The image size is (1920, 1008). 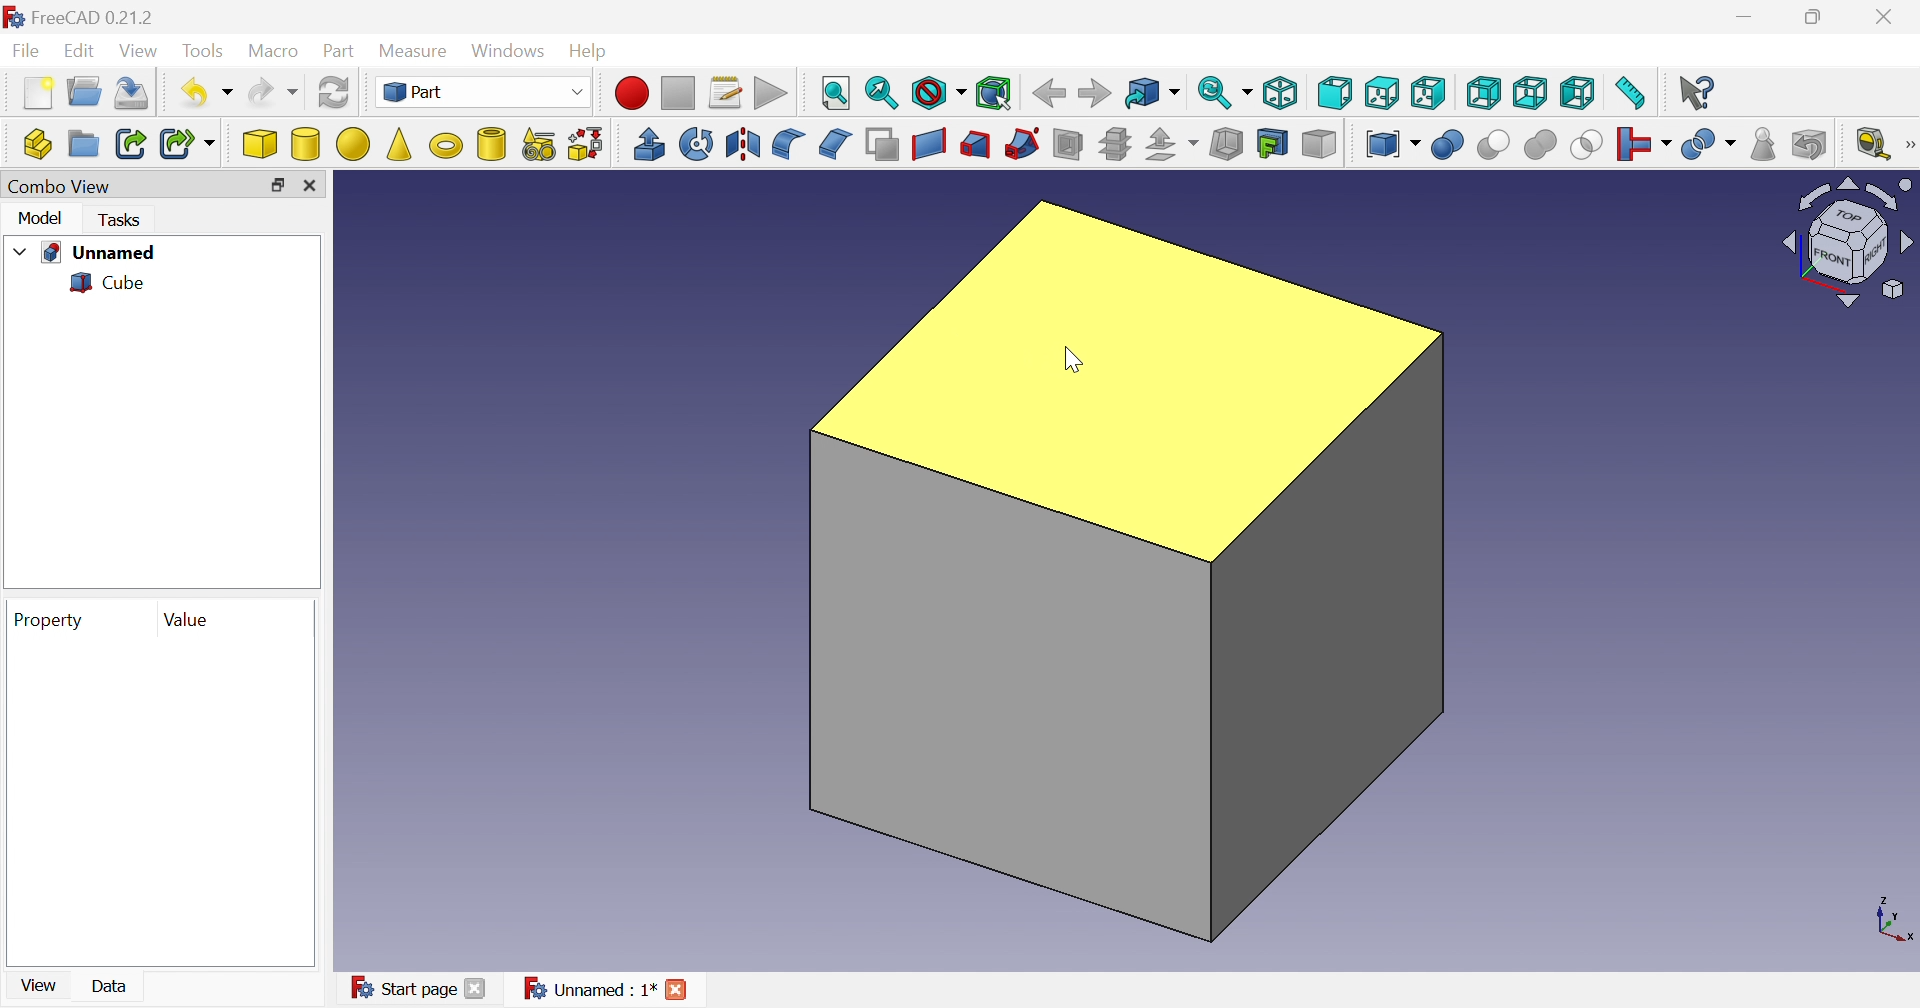 I want to click on Make link, so click(x=127, y=143).